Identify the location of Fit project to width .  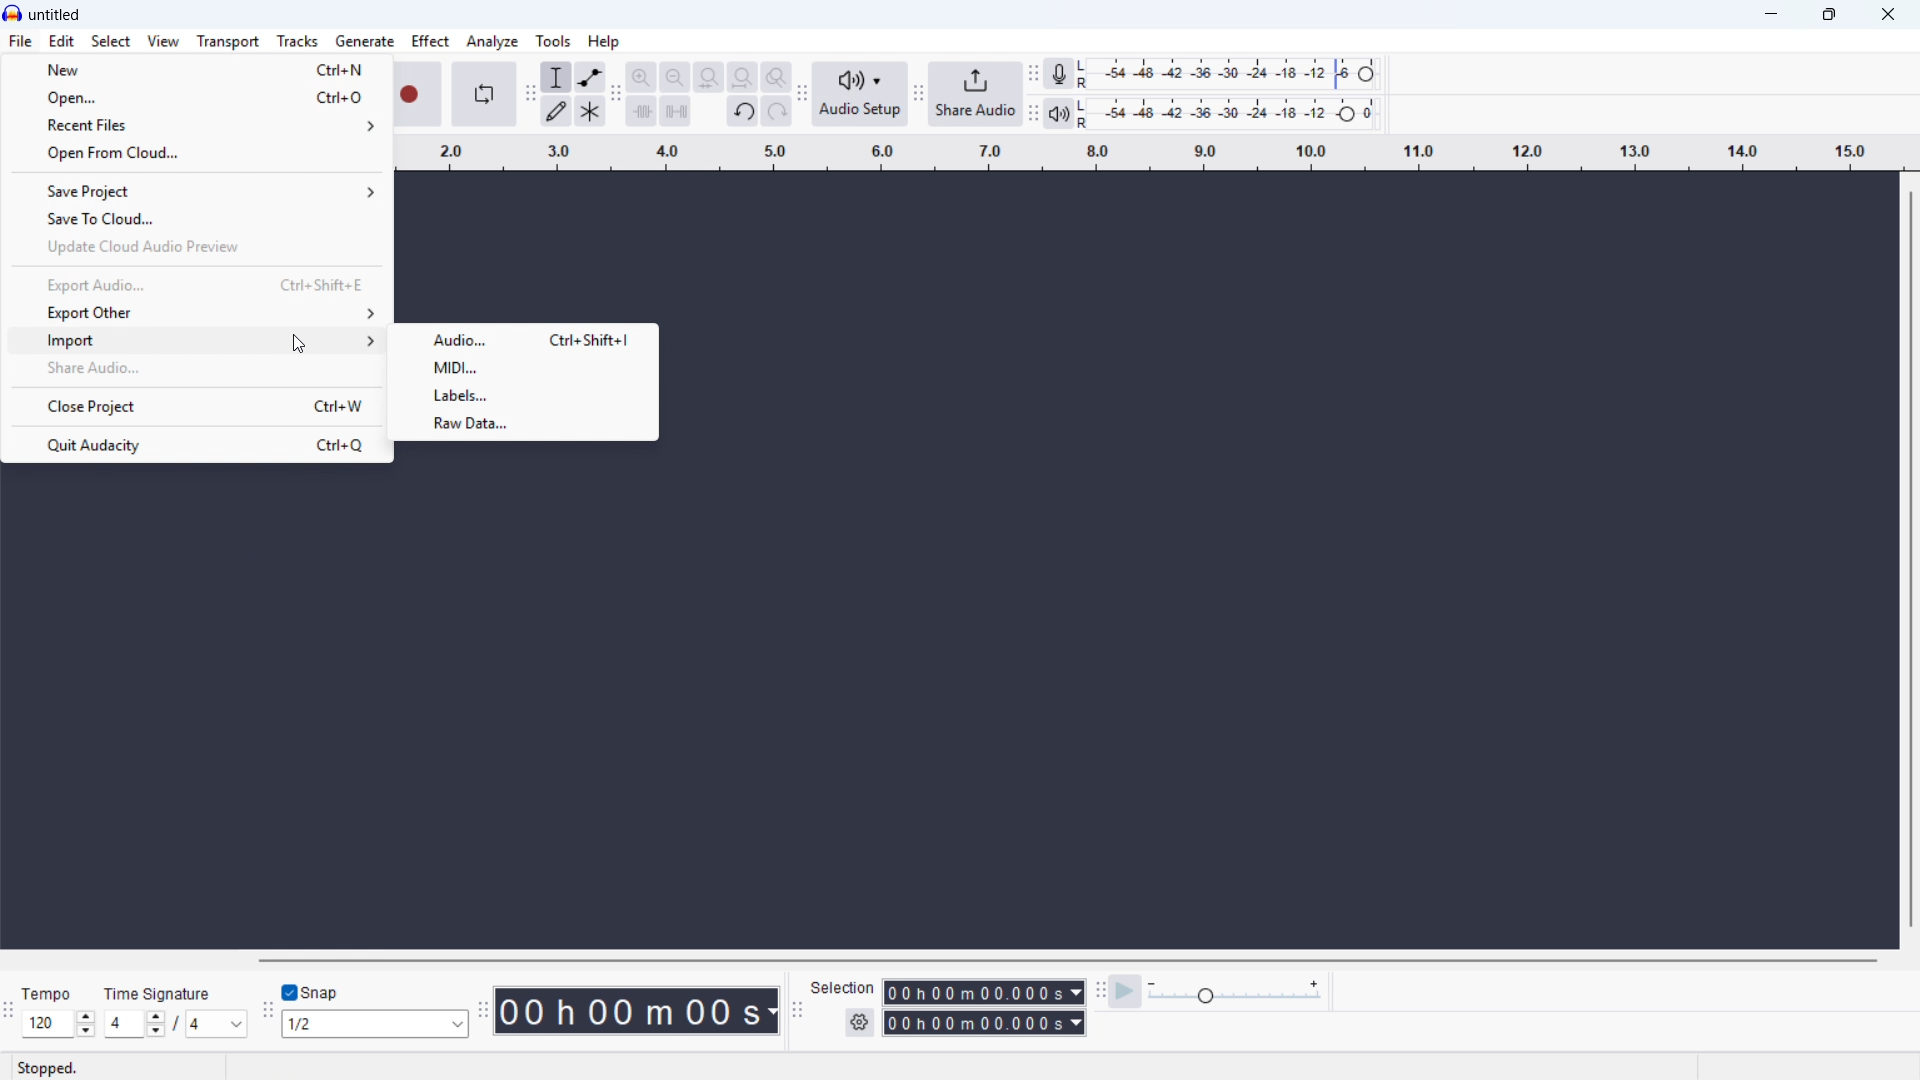
(709, 78).